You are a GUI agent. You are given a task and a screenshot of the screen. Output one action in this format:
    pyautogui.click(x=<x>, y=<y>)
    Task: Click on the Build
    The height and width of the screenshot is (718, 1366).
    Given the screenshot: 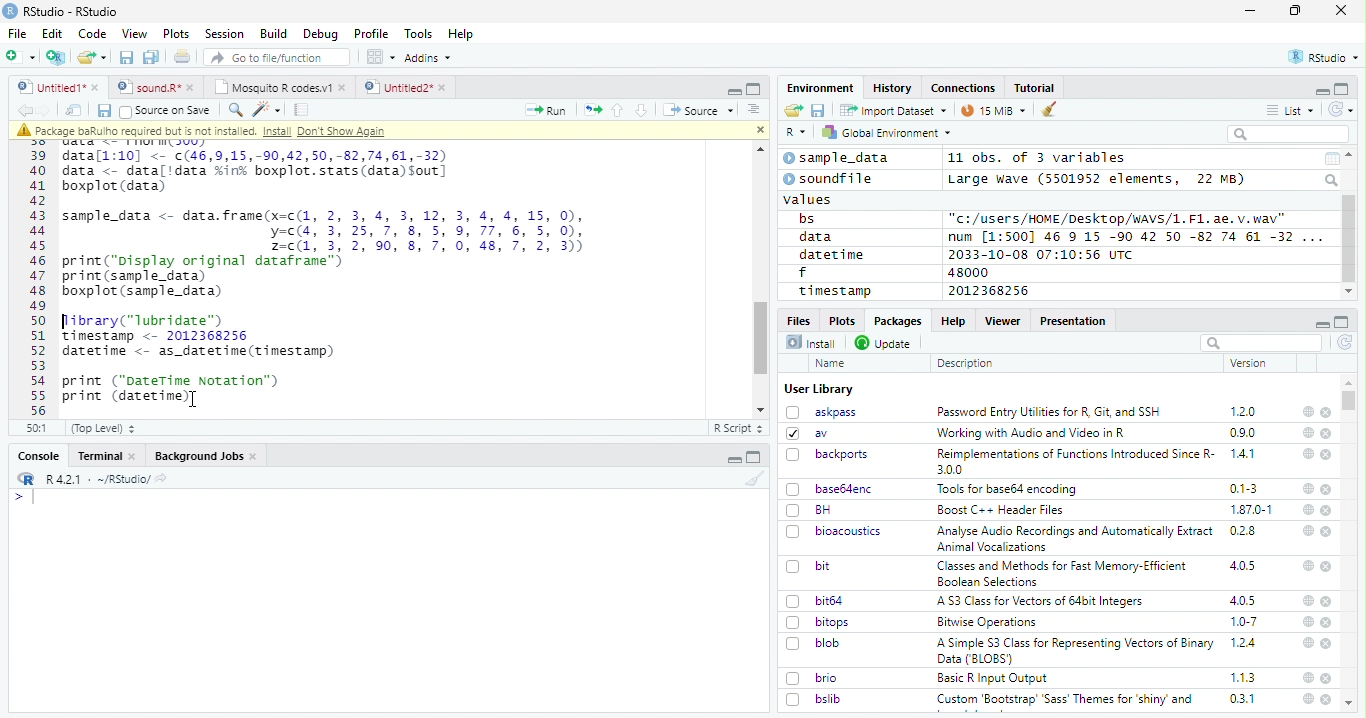 What is the action you would take?
    pyautogui.click(x=273, y=34)
    